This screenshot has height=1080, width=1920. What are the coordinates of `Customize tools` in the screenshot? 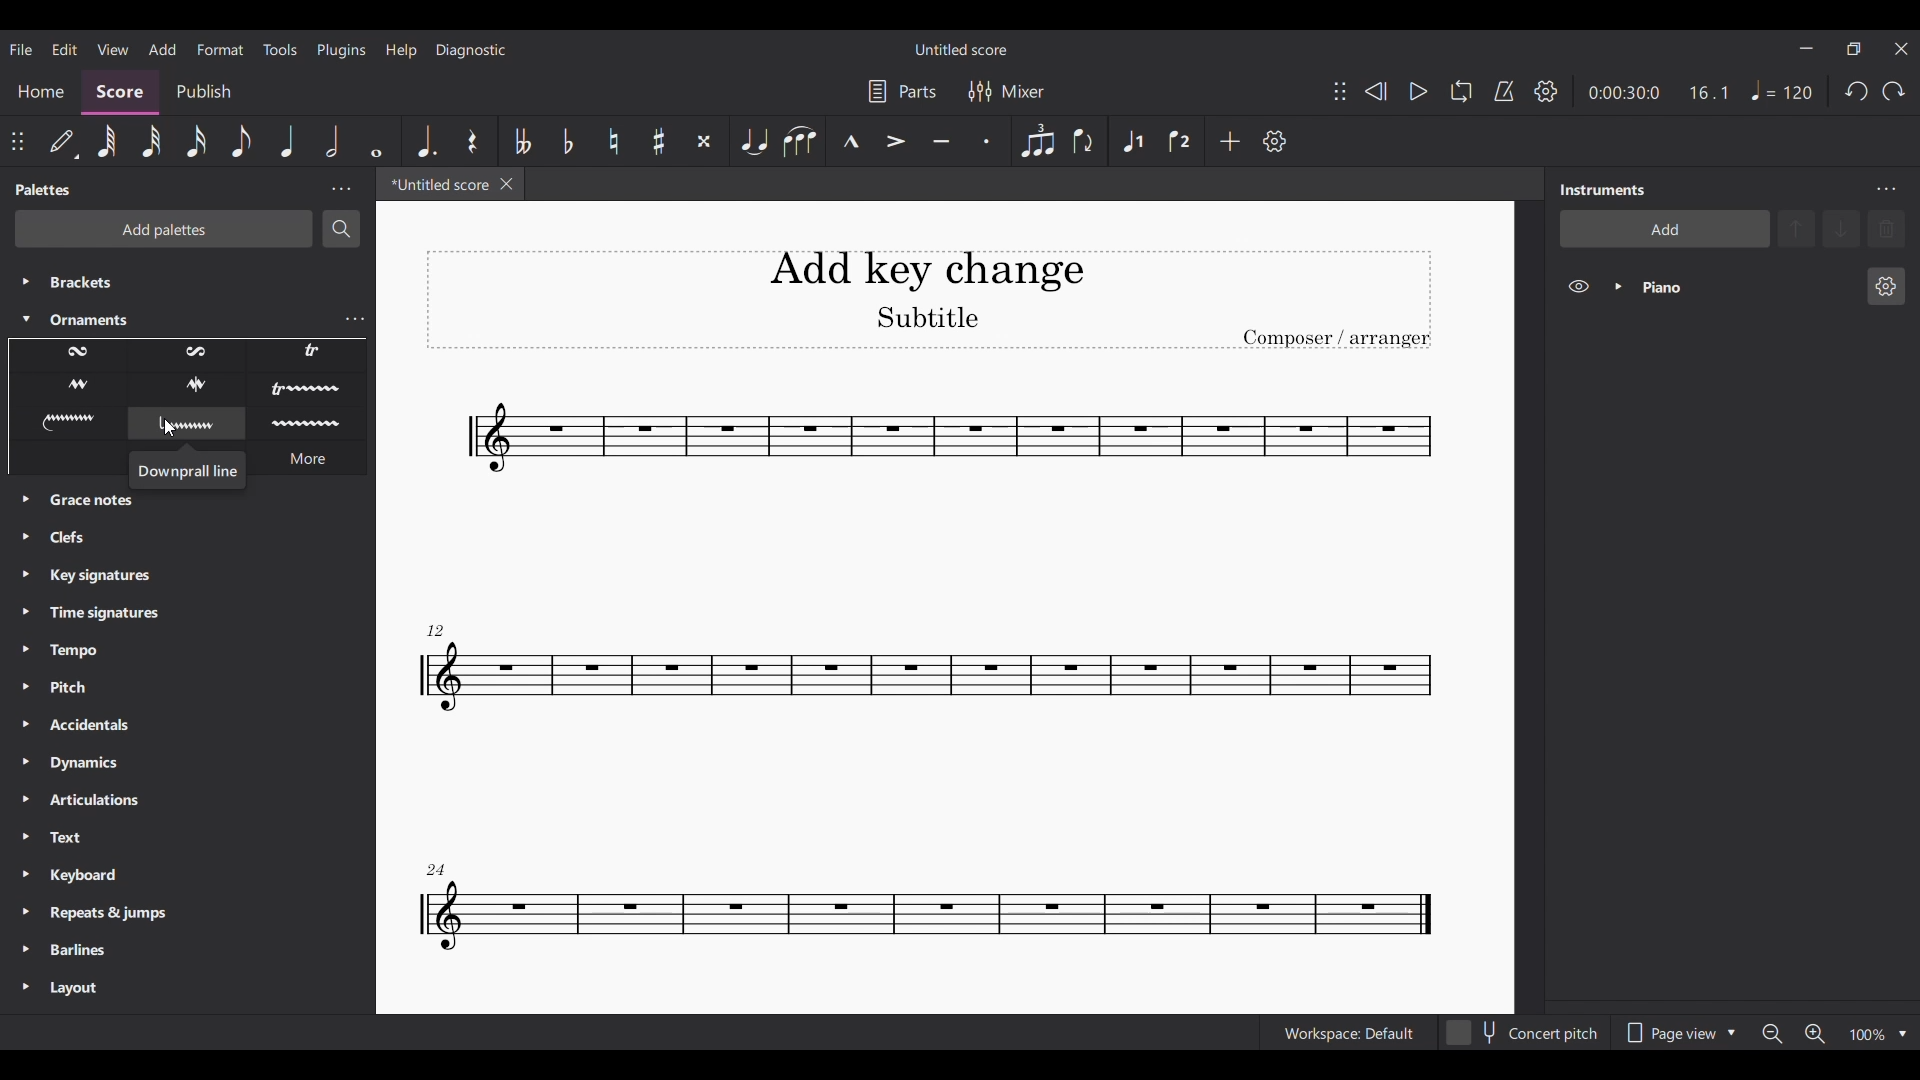 It's located at (1276, 141).